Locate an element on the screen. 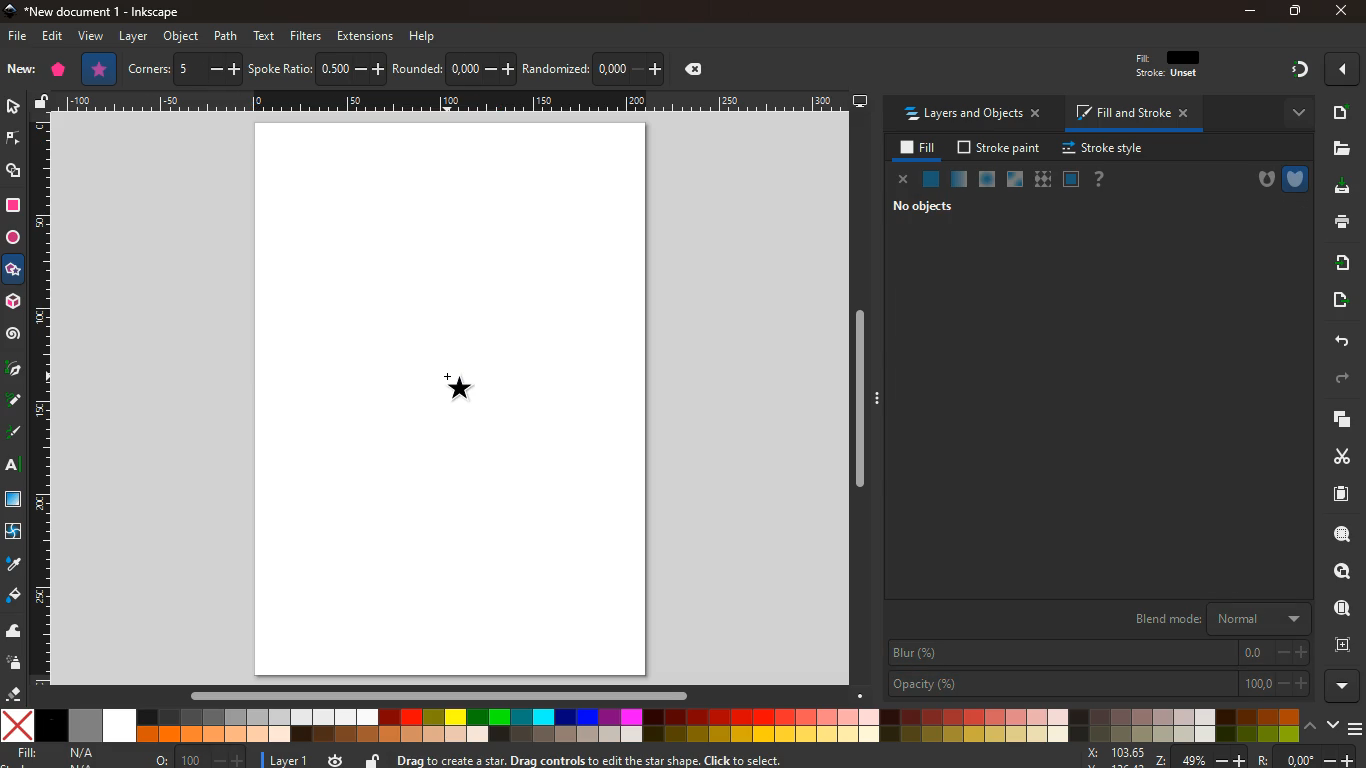  sheet is located at coordinates (1334, 498).